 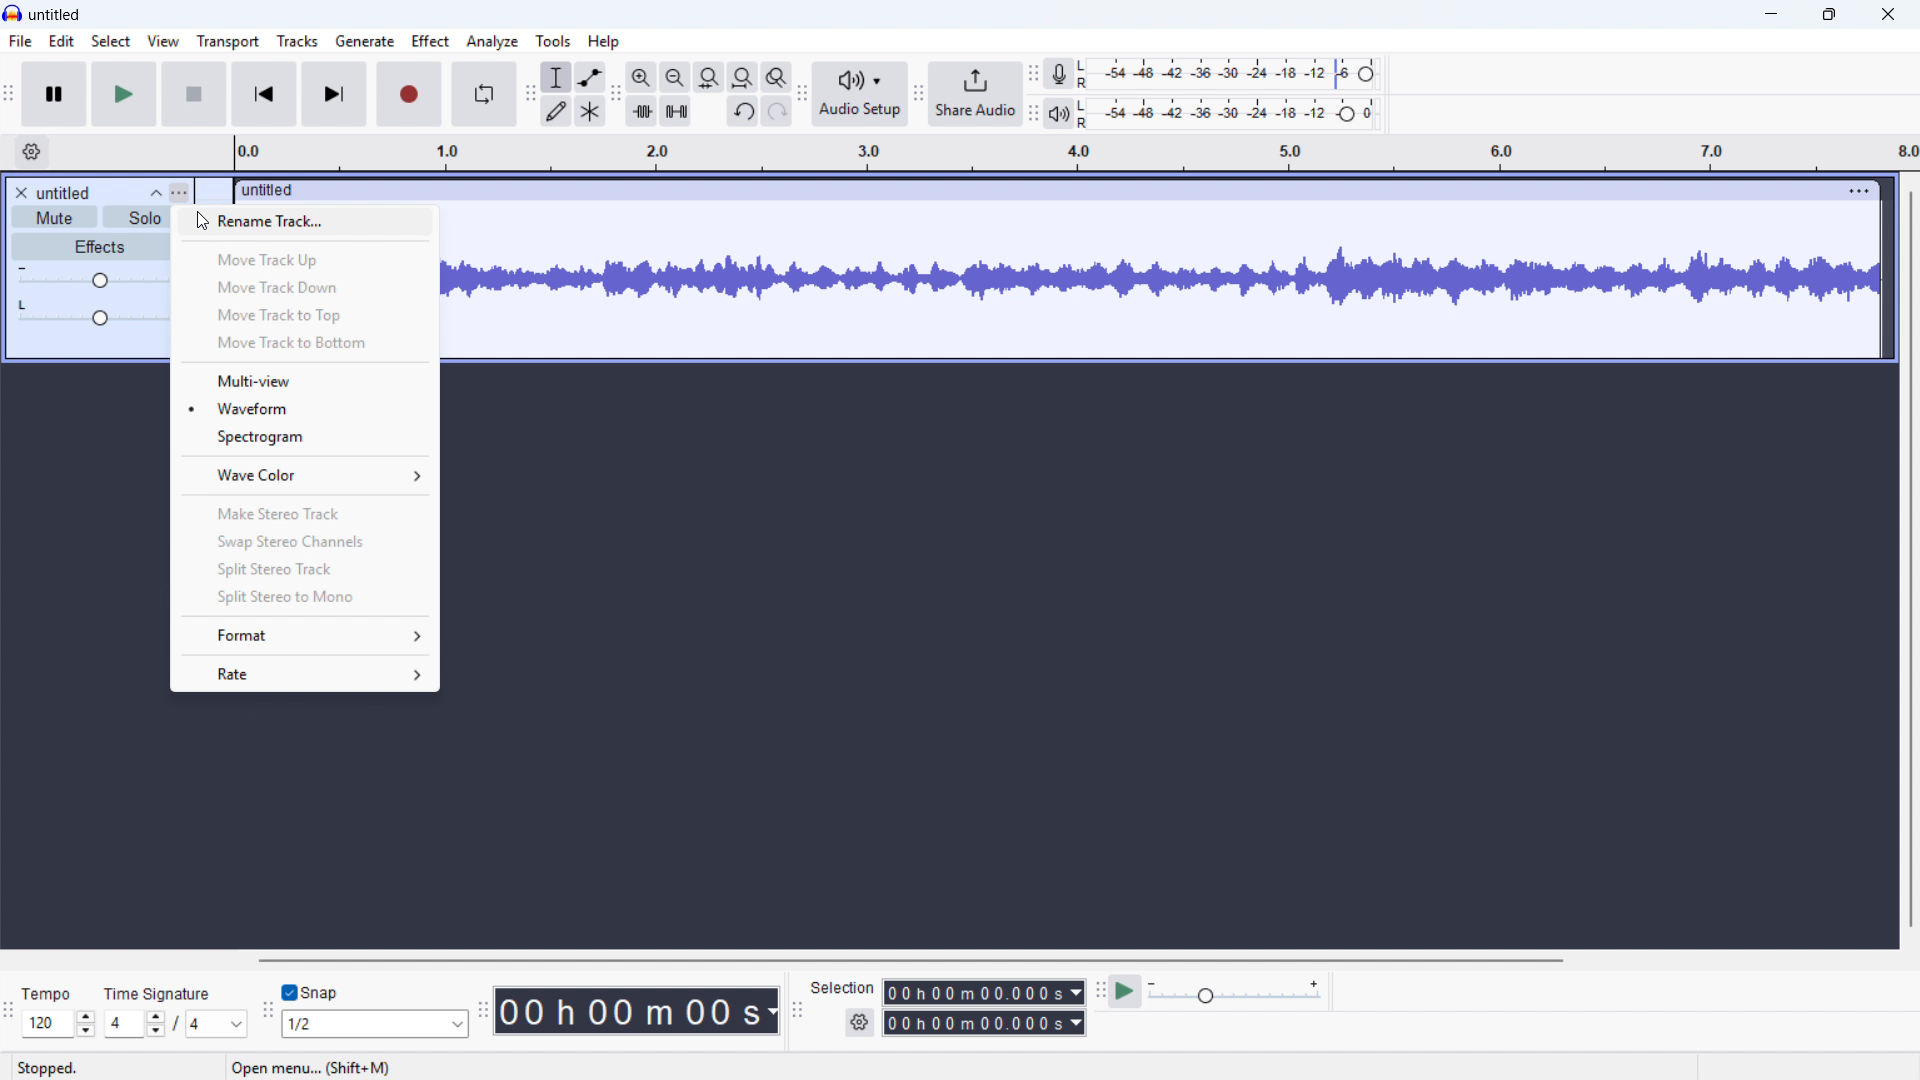 I want to click on play , so click(x=125, y=95).